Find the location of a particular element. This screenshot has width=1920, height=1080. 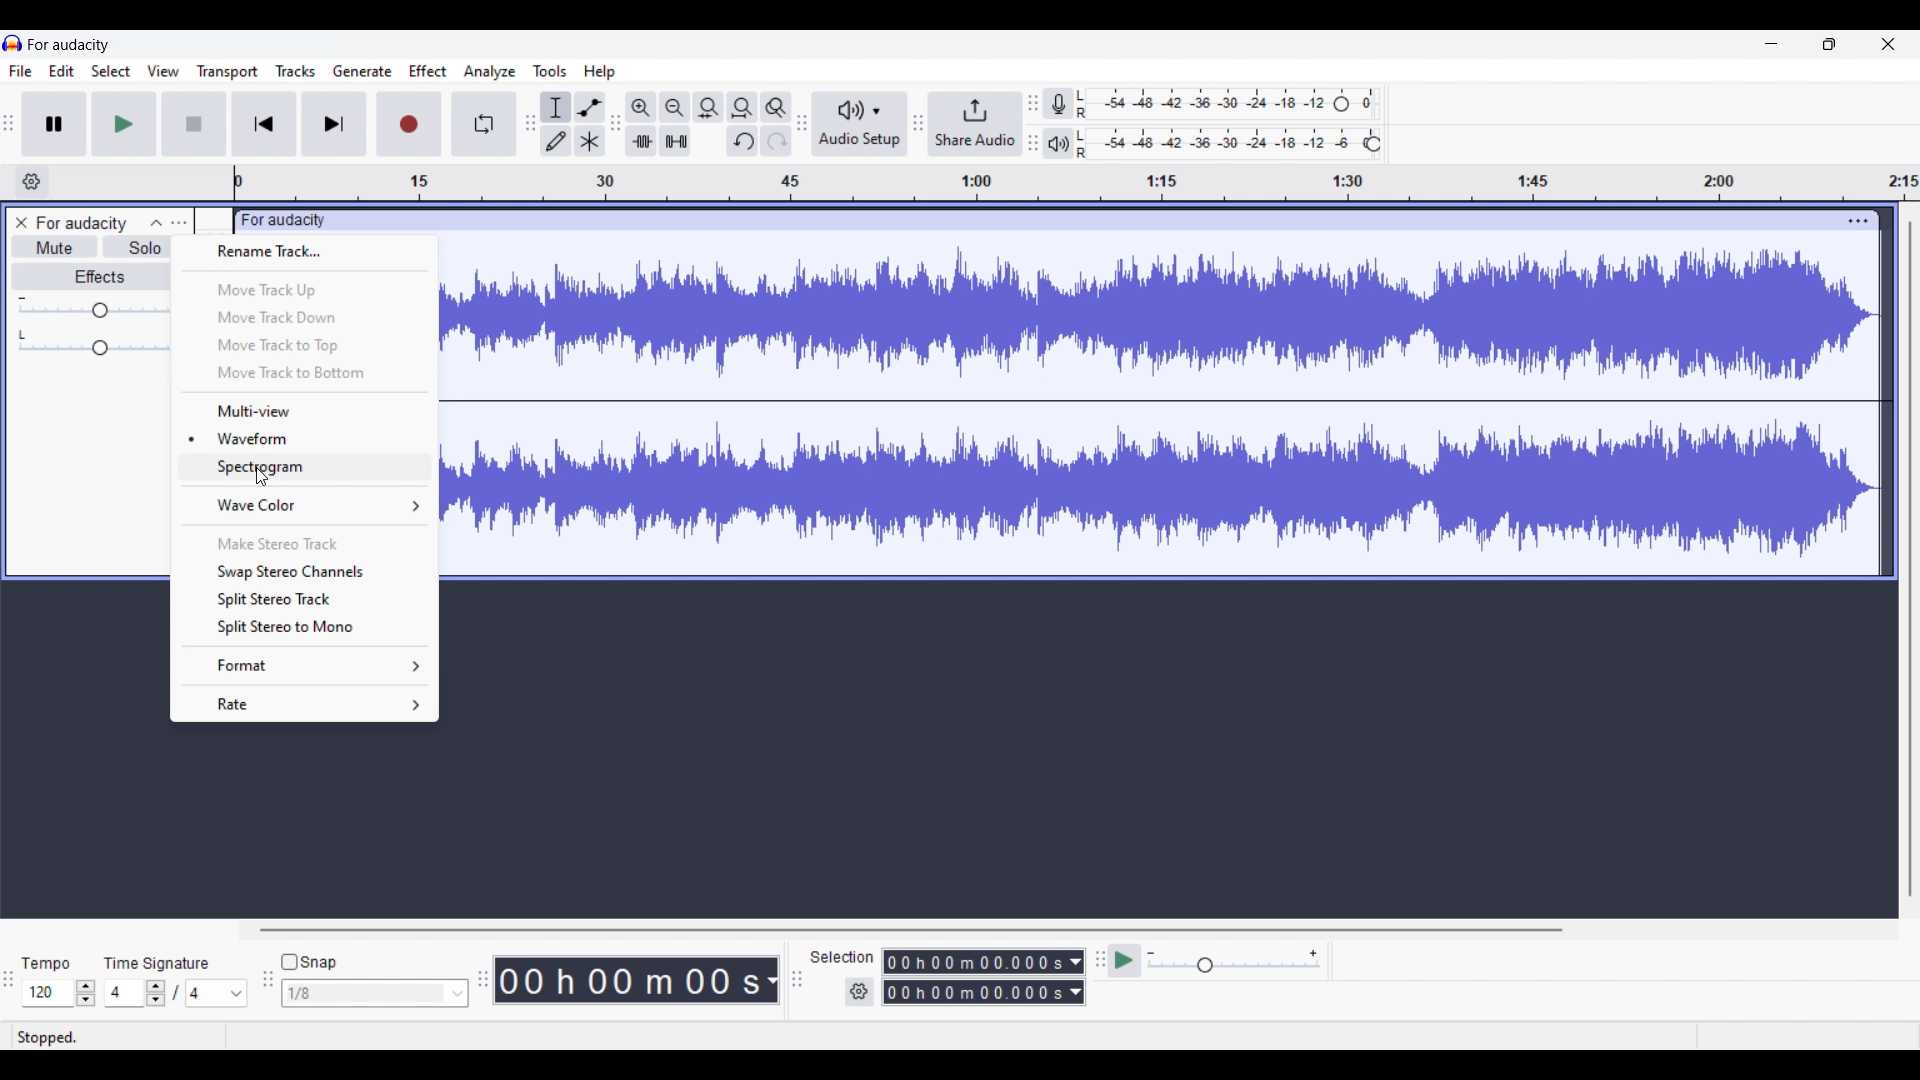

Selection tool is located at coordinates (557, 108).